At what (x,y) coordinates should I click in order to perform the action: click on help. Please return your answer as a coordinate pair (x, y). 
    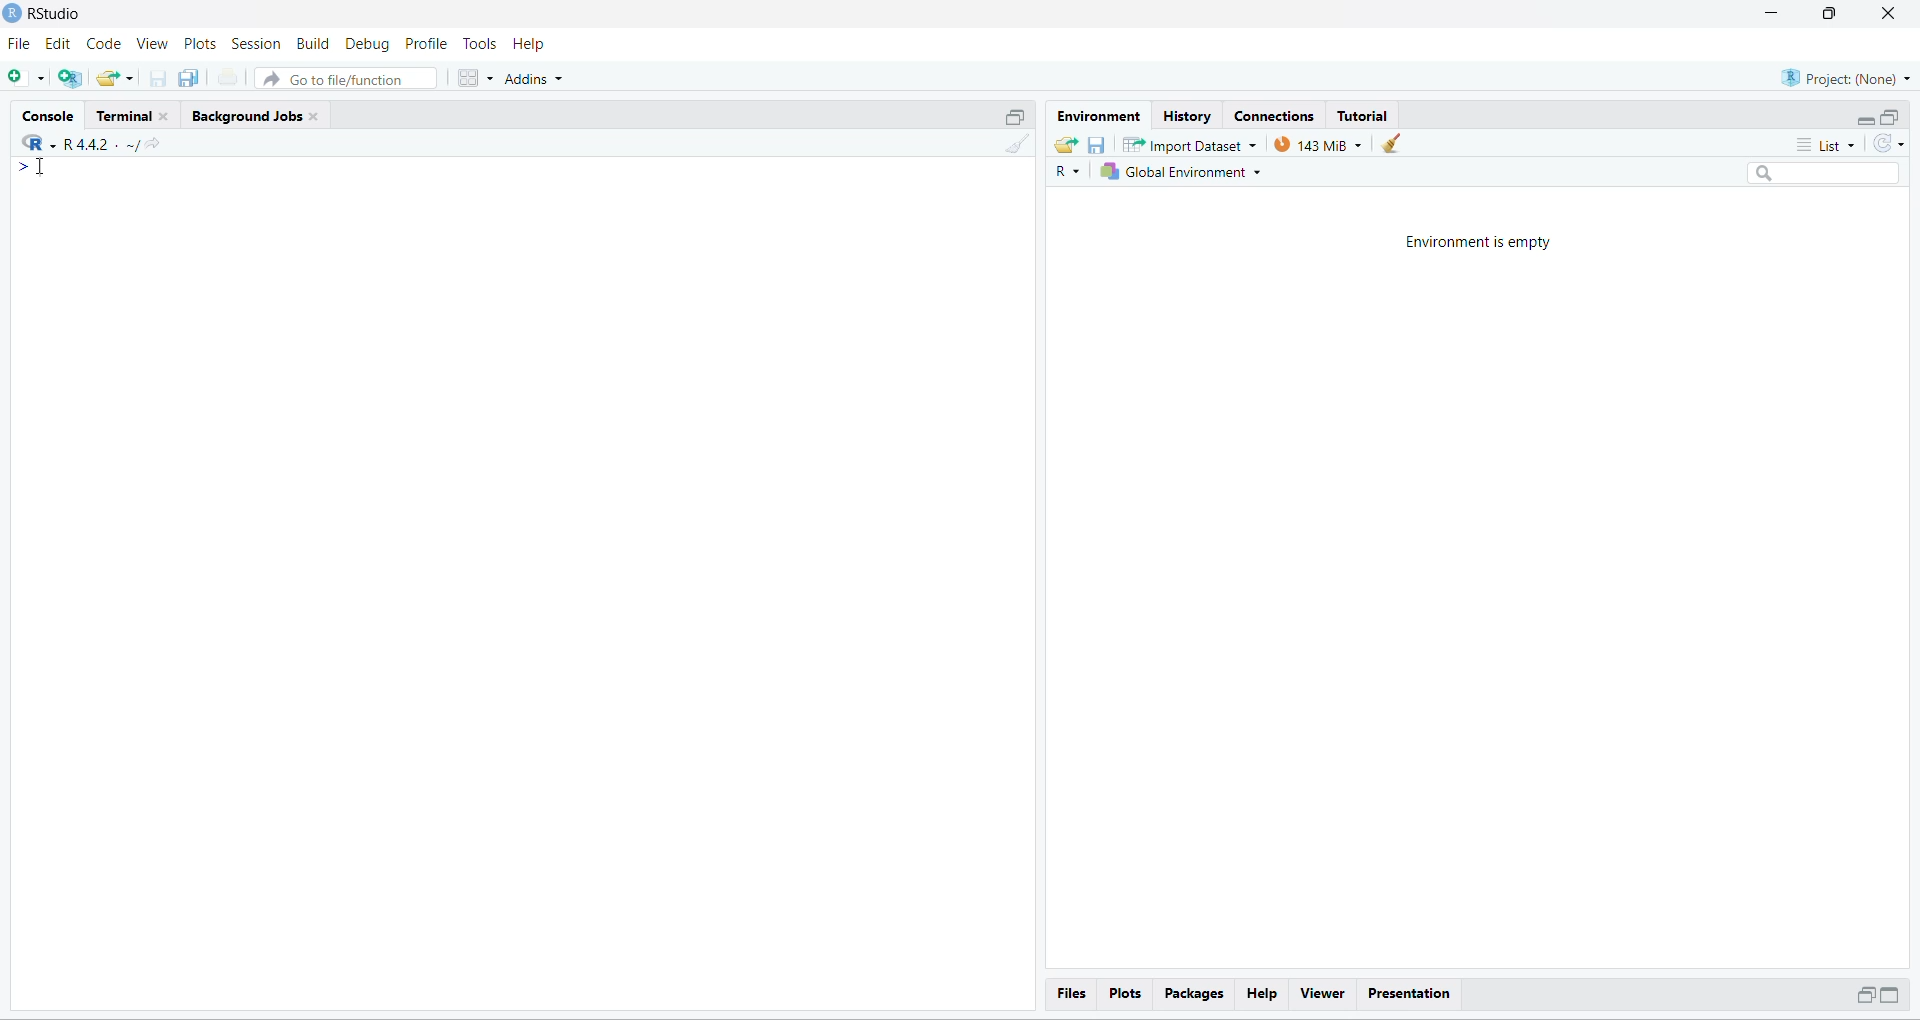
    Looking at the image, I should click on (1264, 994).